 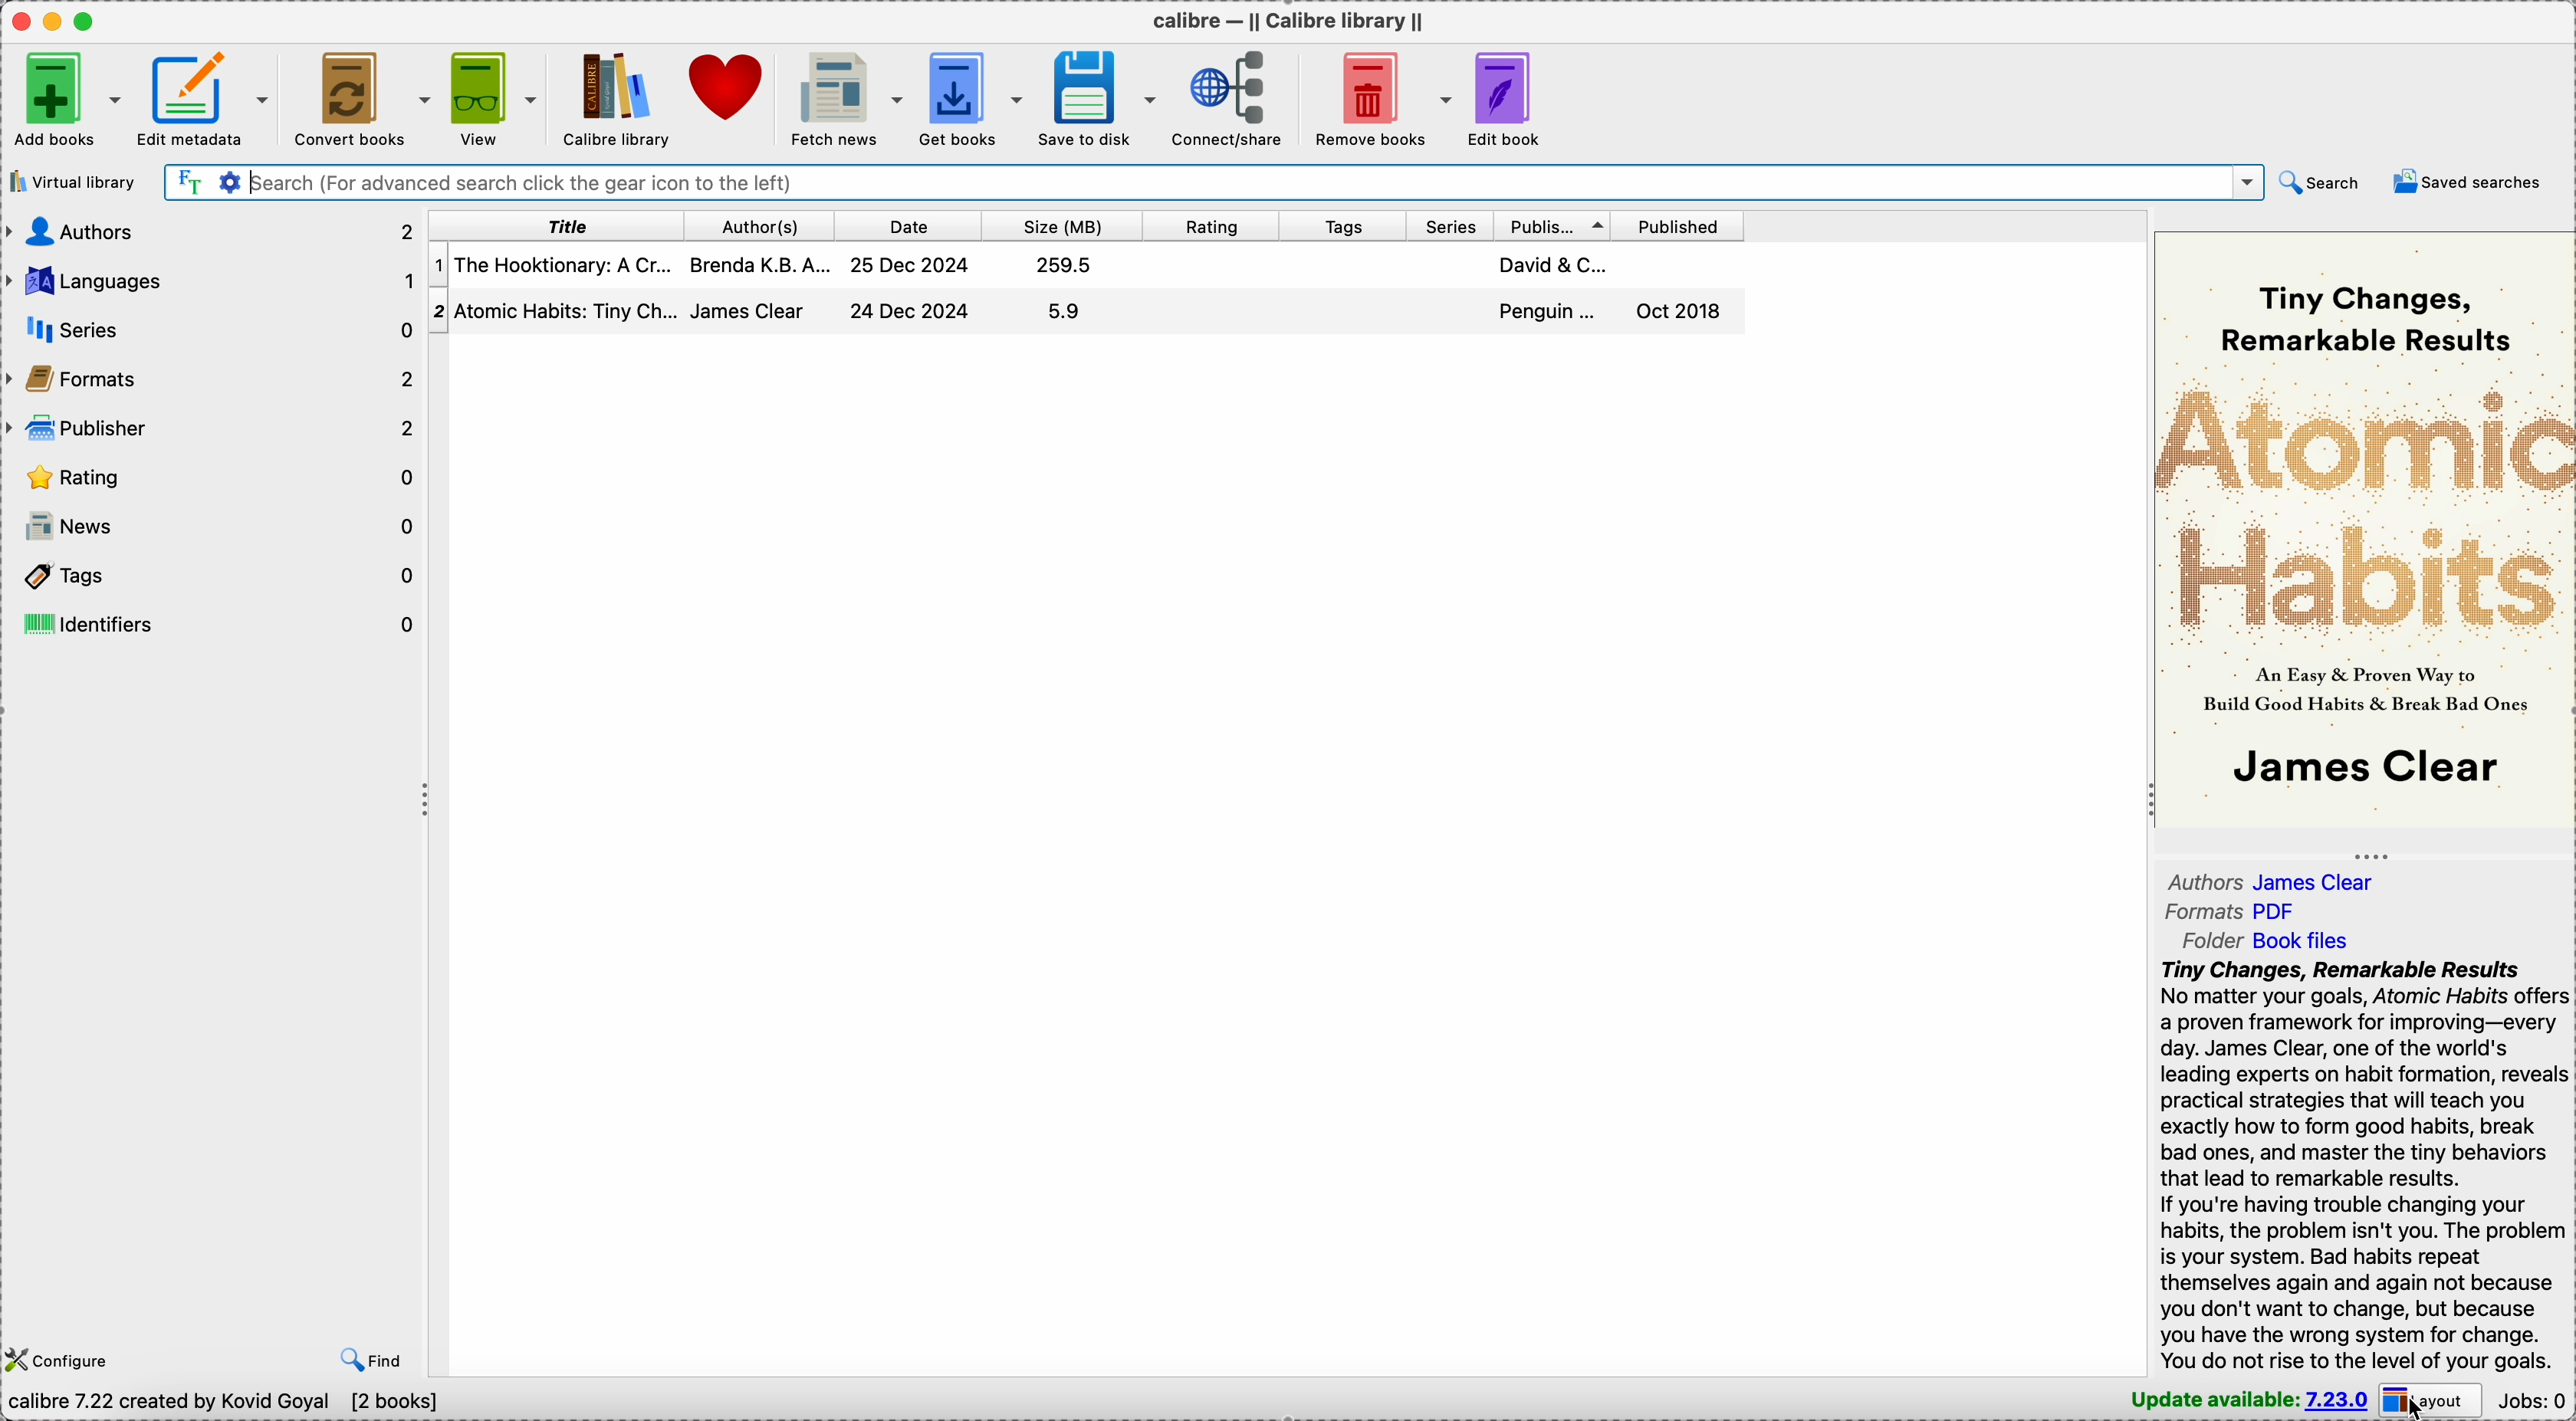 What do you see at coordinates (2372, 857) in the screenshot?
I see `toggle expand/contract` at bounding box center [2372, 857].